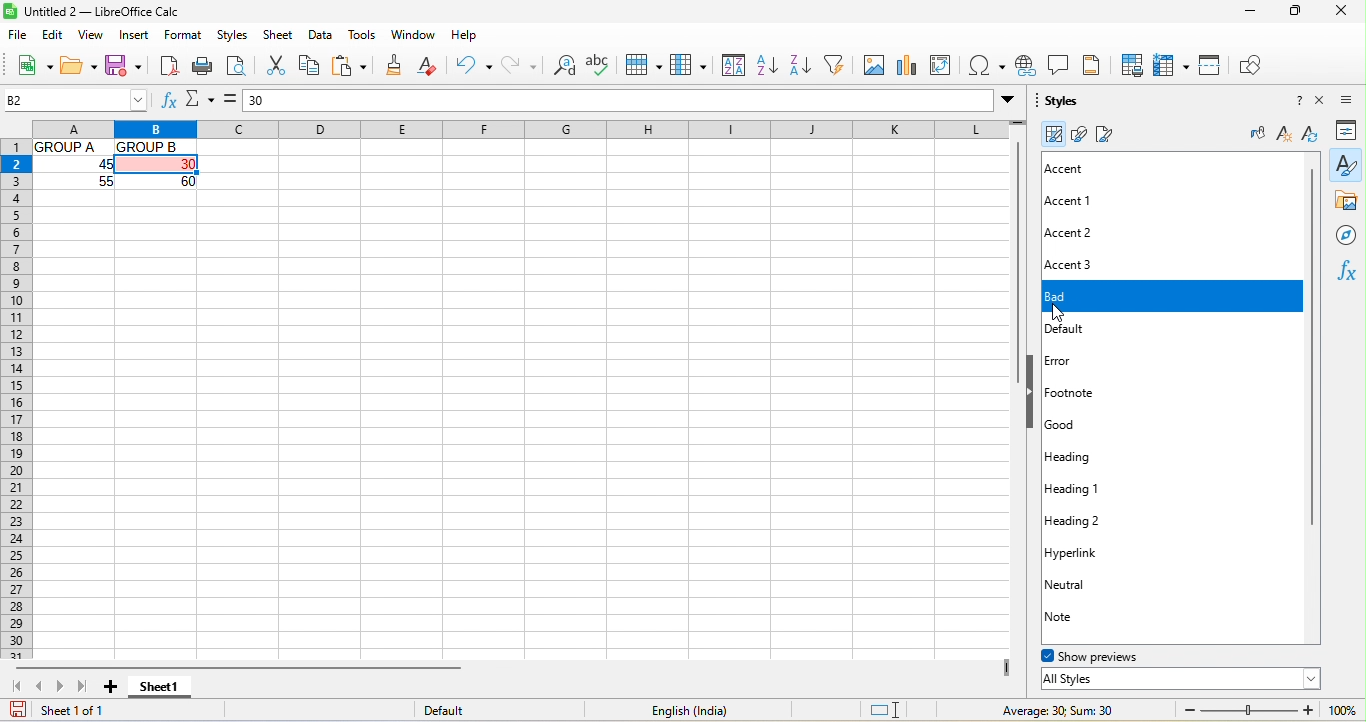 The height and width of the screenshot is (722, 1366). I want to click on window, so click(415, 36).